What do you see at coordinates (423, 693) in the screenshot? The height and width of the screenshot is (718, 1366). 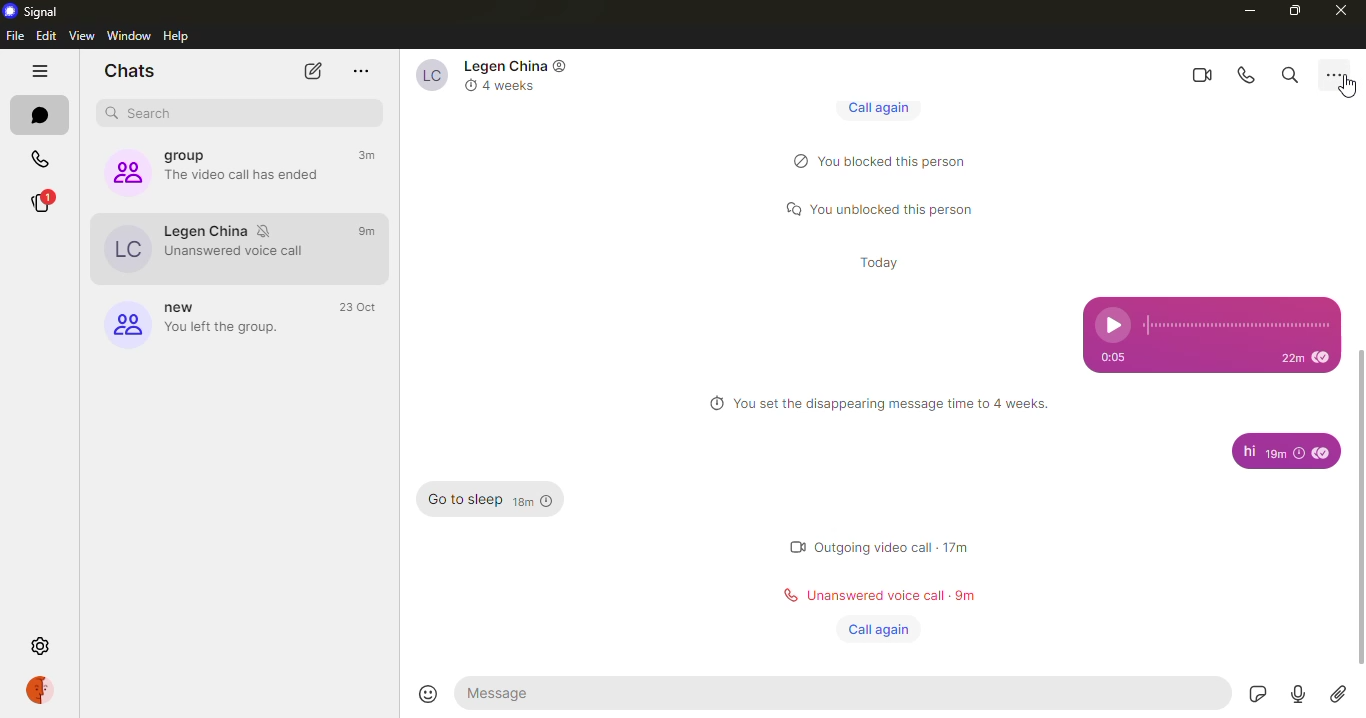 I see `emoji` at bounding box center [423, 693].